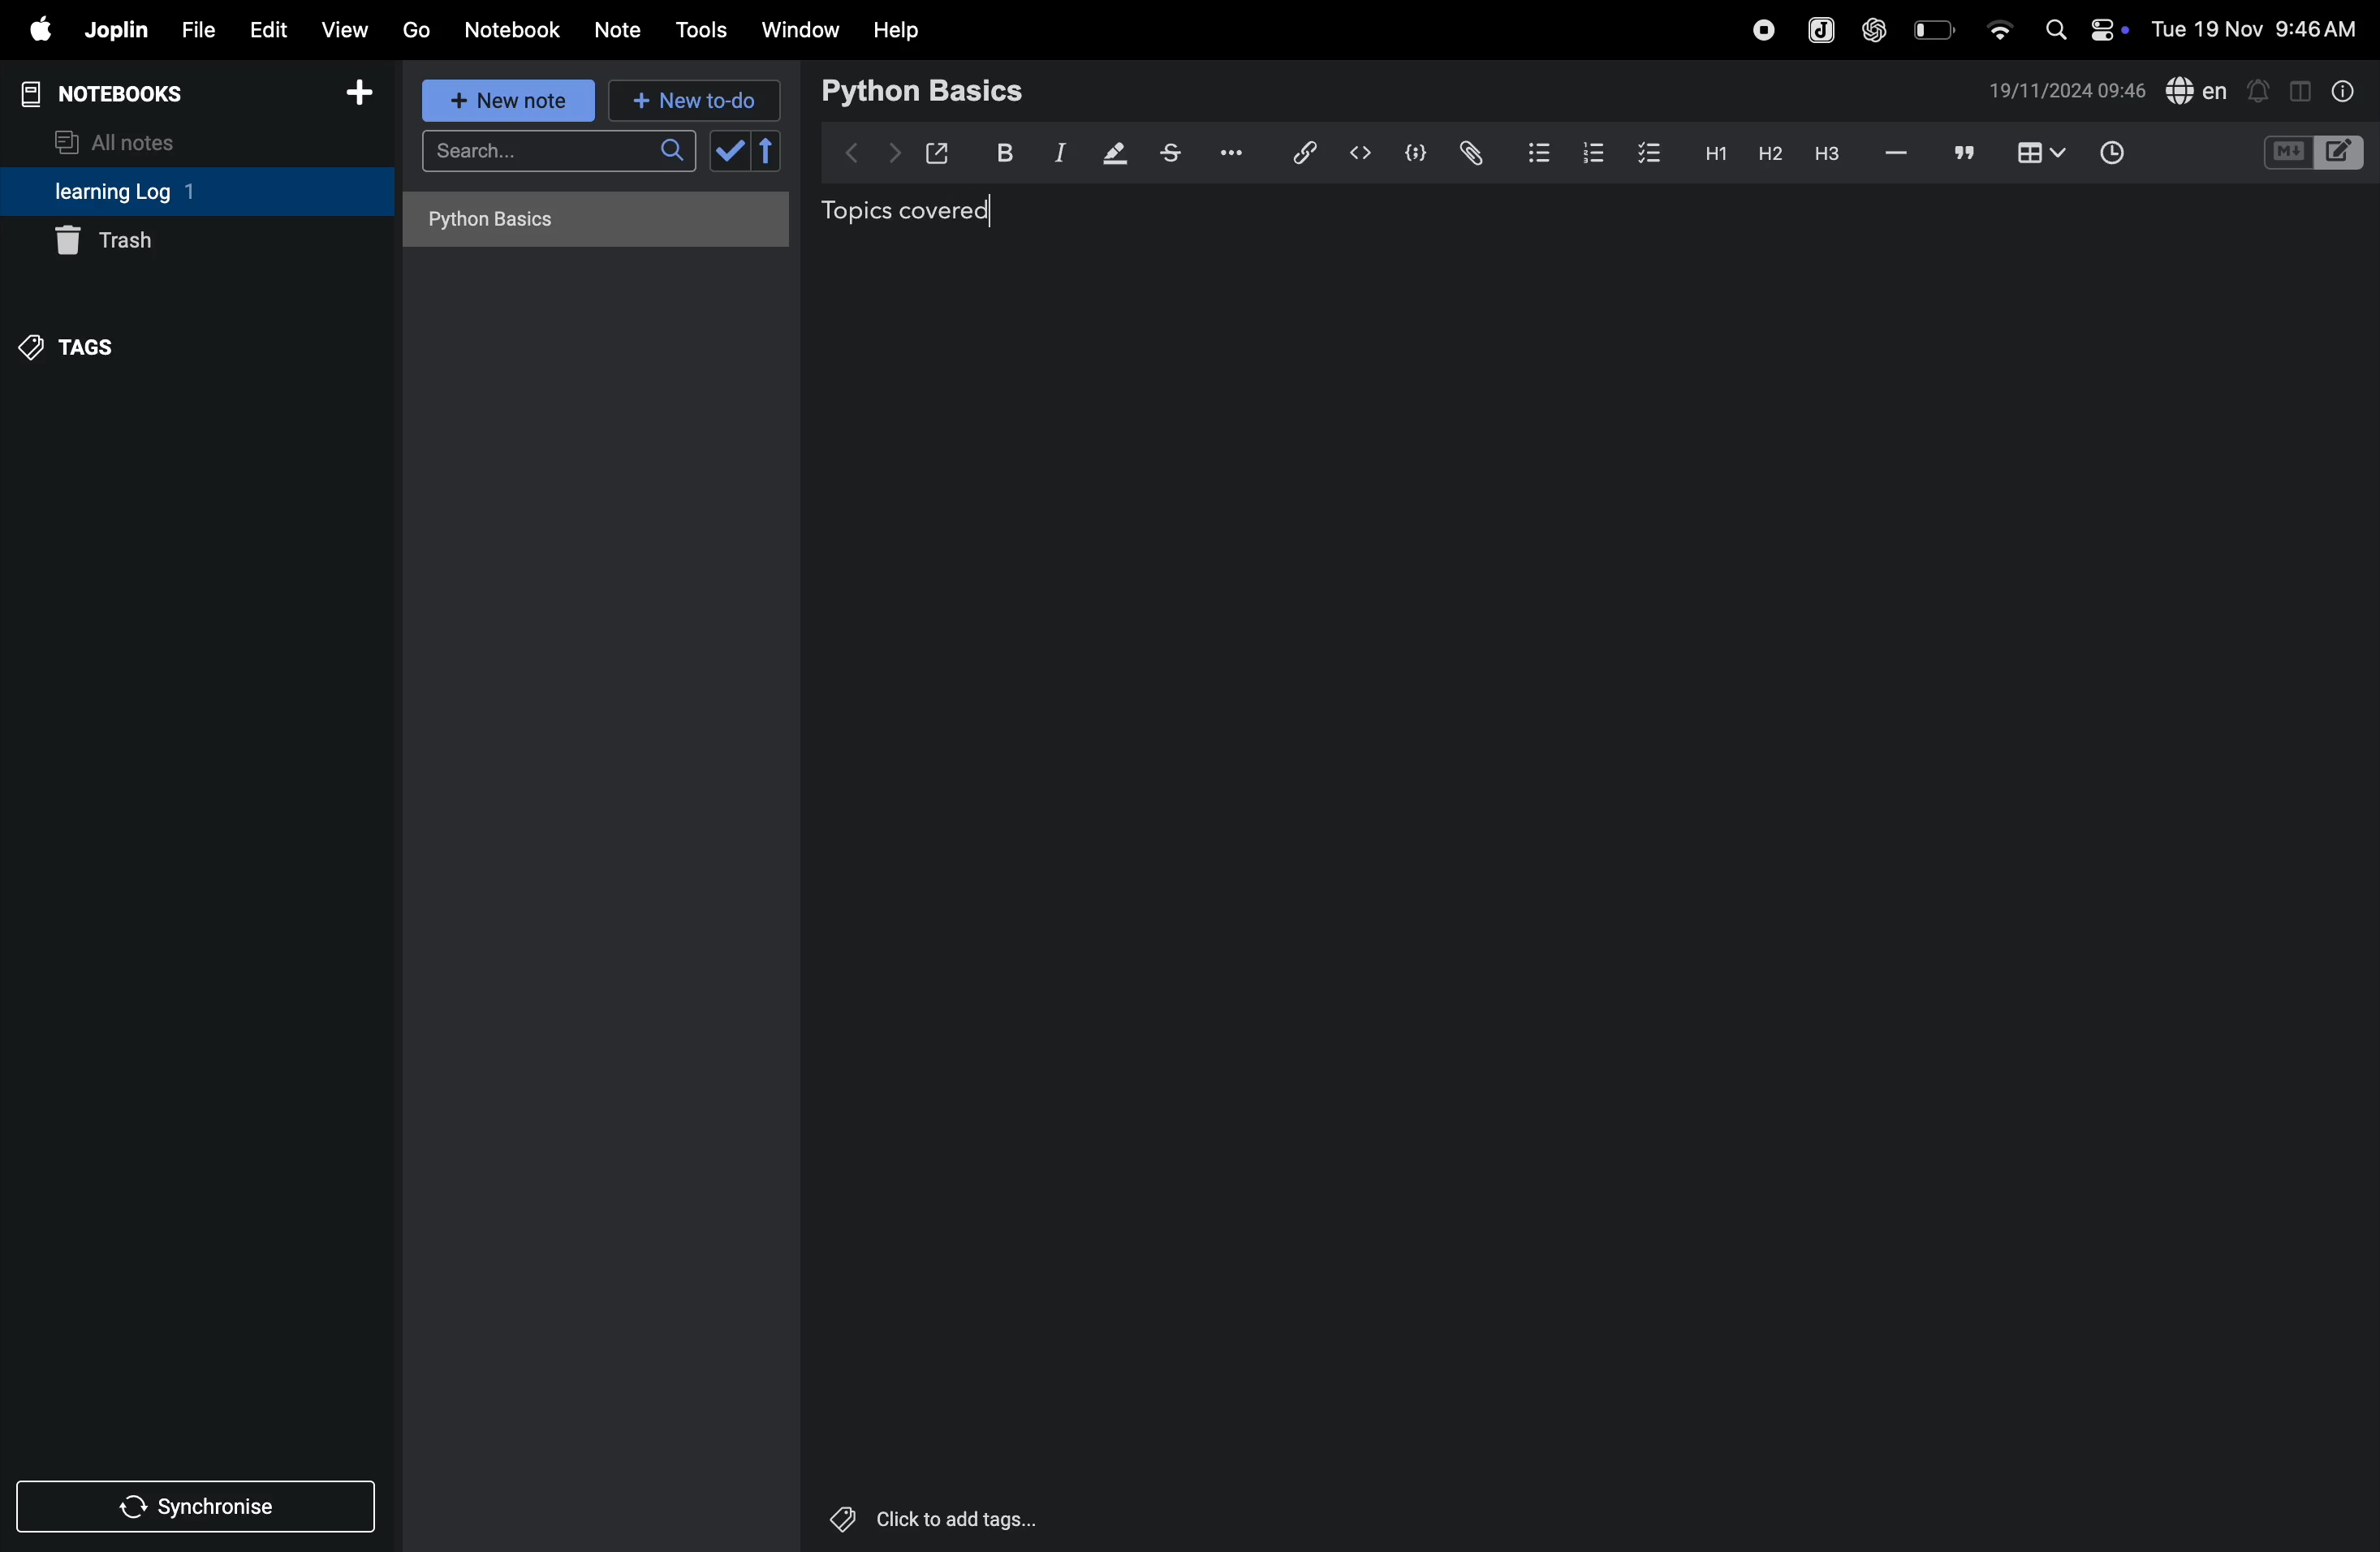  I want to click on tags, so click(72, 344).